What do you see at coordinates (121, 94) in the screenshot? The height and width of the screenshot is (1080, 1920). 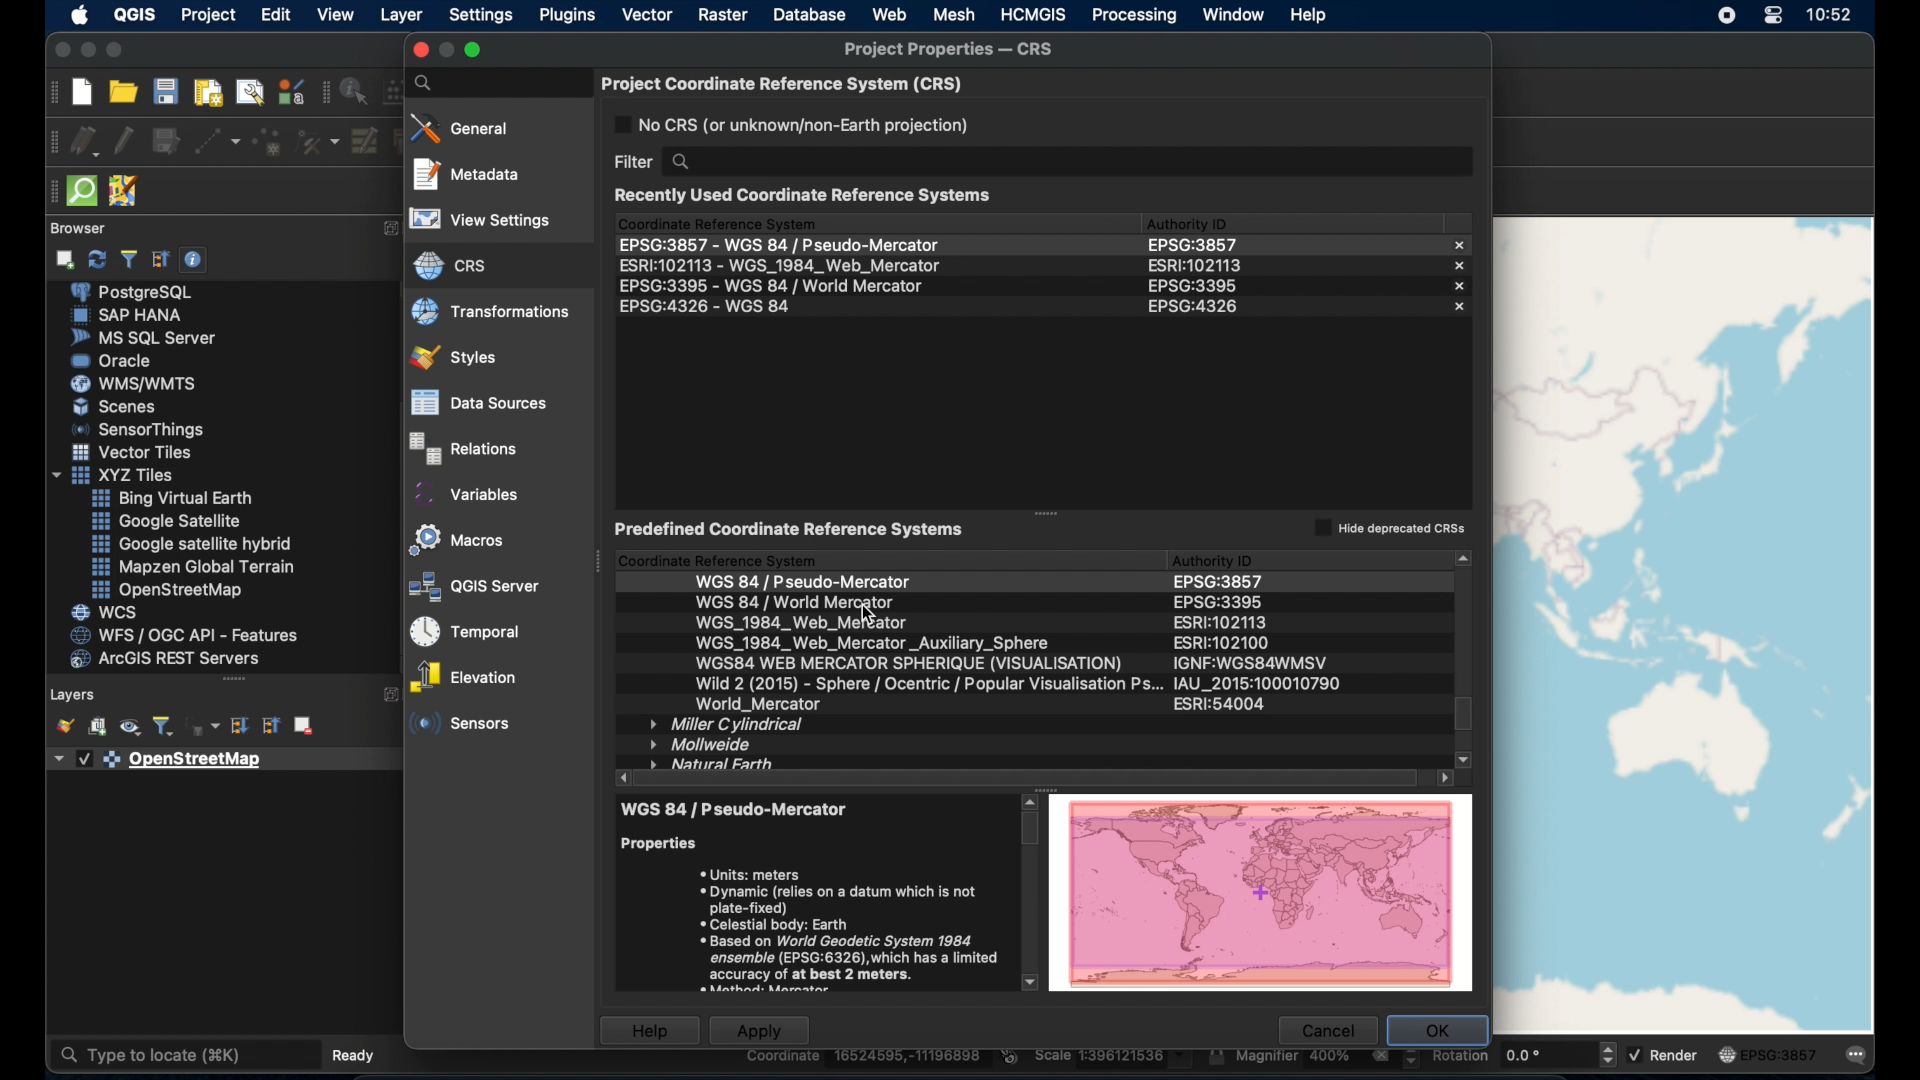 I see `open project` at bounding box center [121, 94].